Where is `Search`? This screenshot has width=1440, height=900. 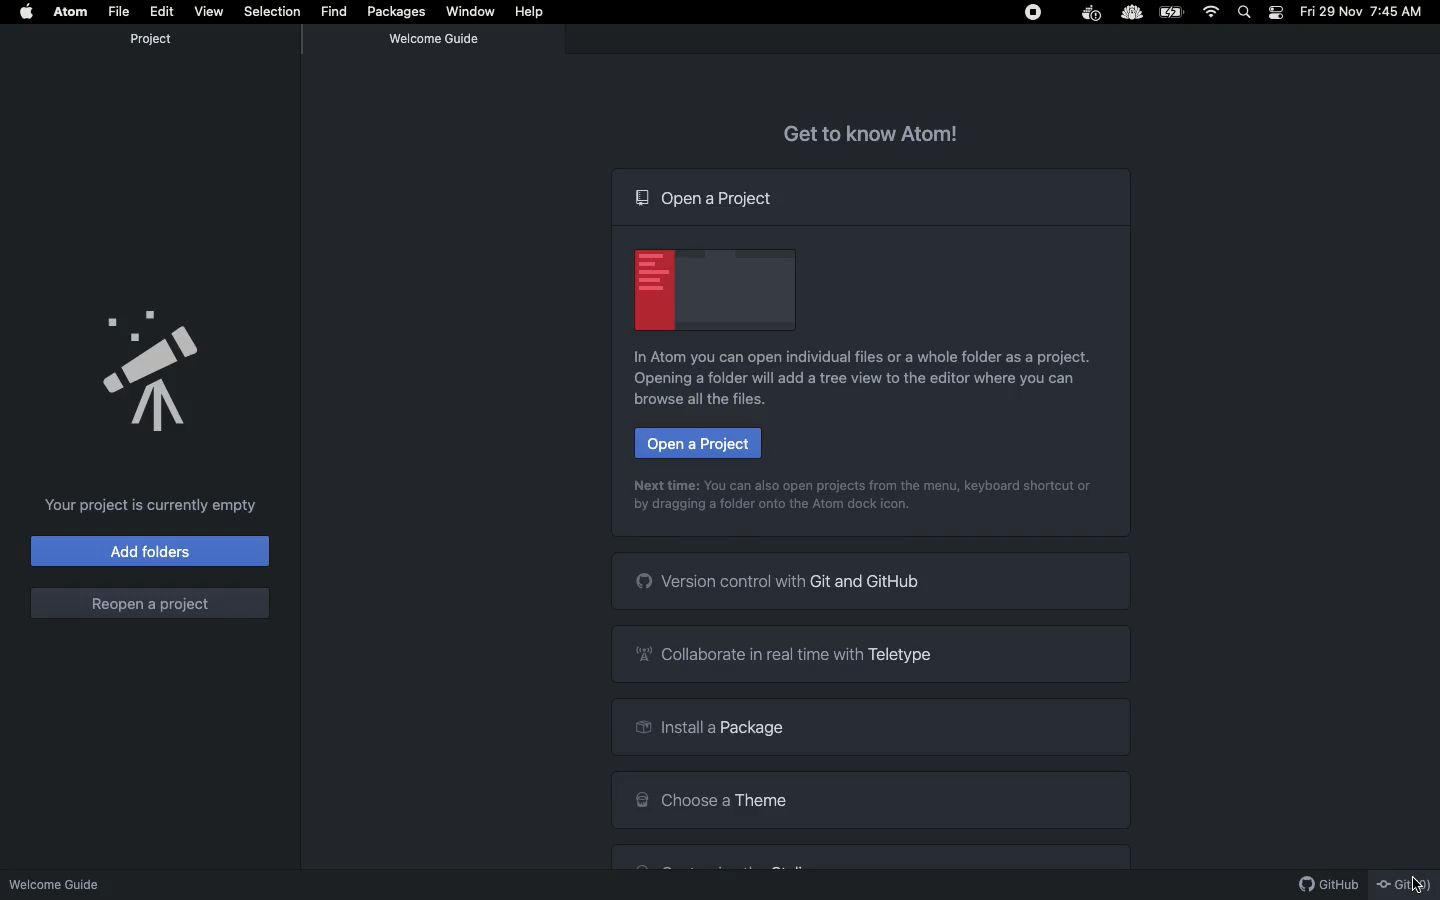
Search is located at coordinates (1246, 11).